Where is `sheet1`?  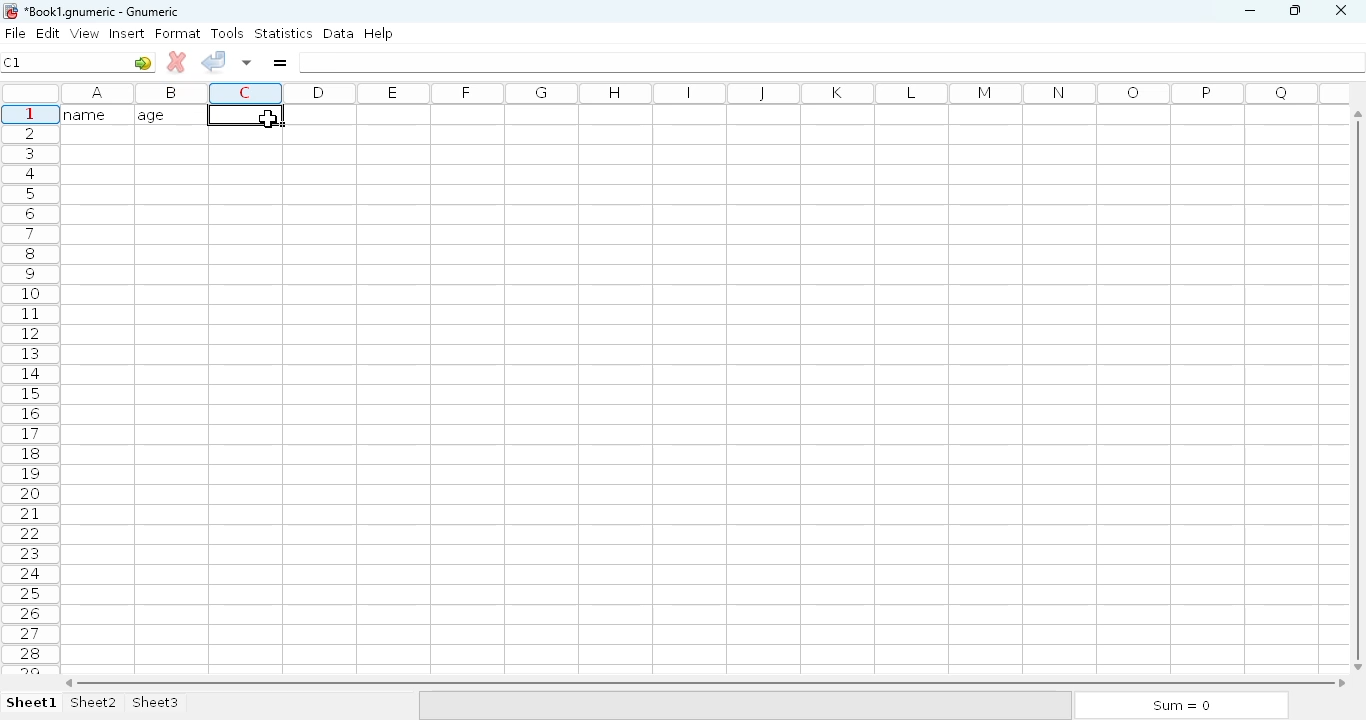
sheet1 is located at coordinates (32, 703).